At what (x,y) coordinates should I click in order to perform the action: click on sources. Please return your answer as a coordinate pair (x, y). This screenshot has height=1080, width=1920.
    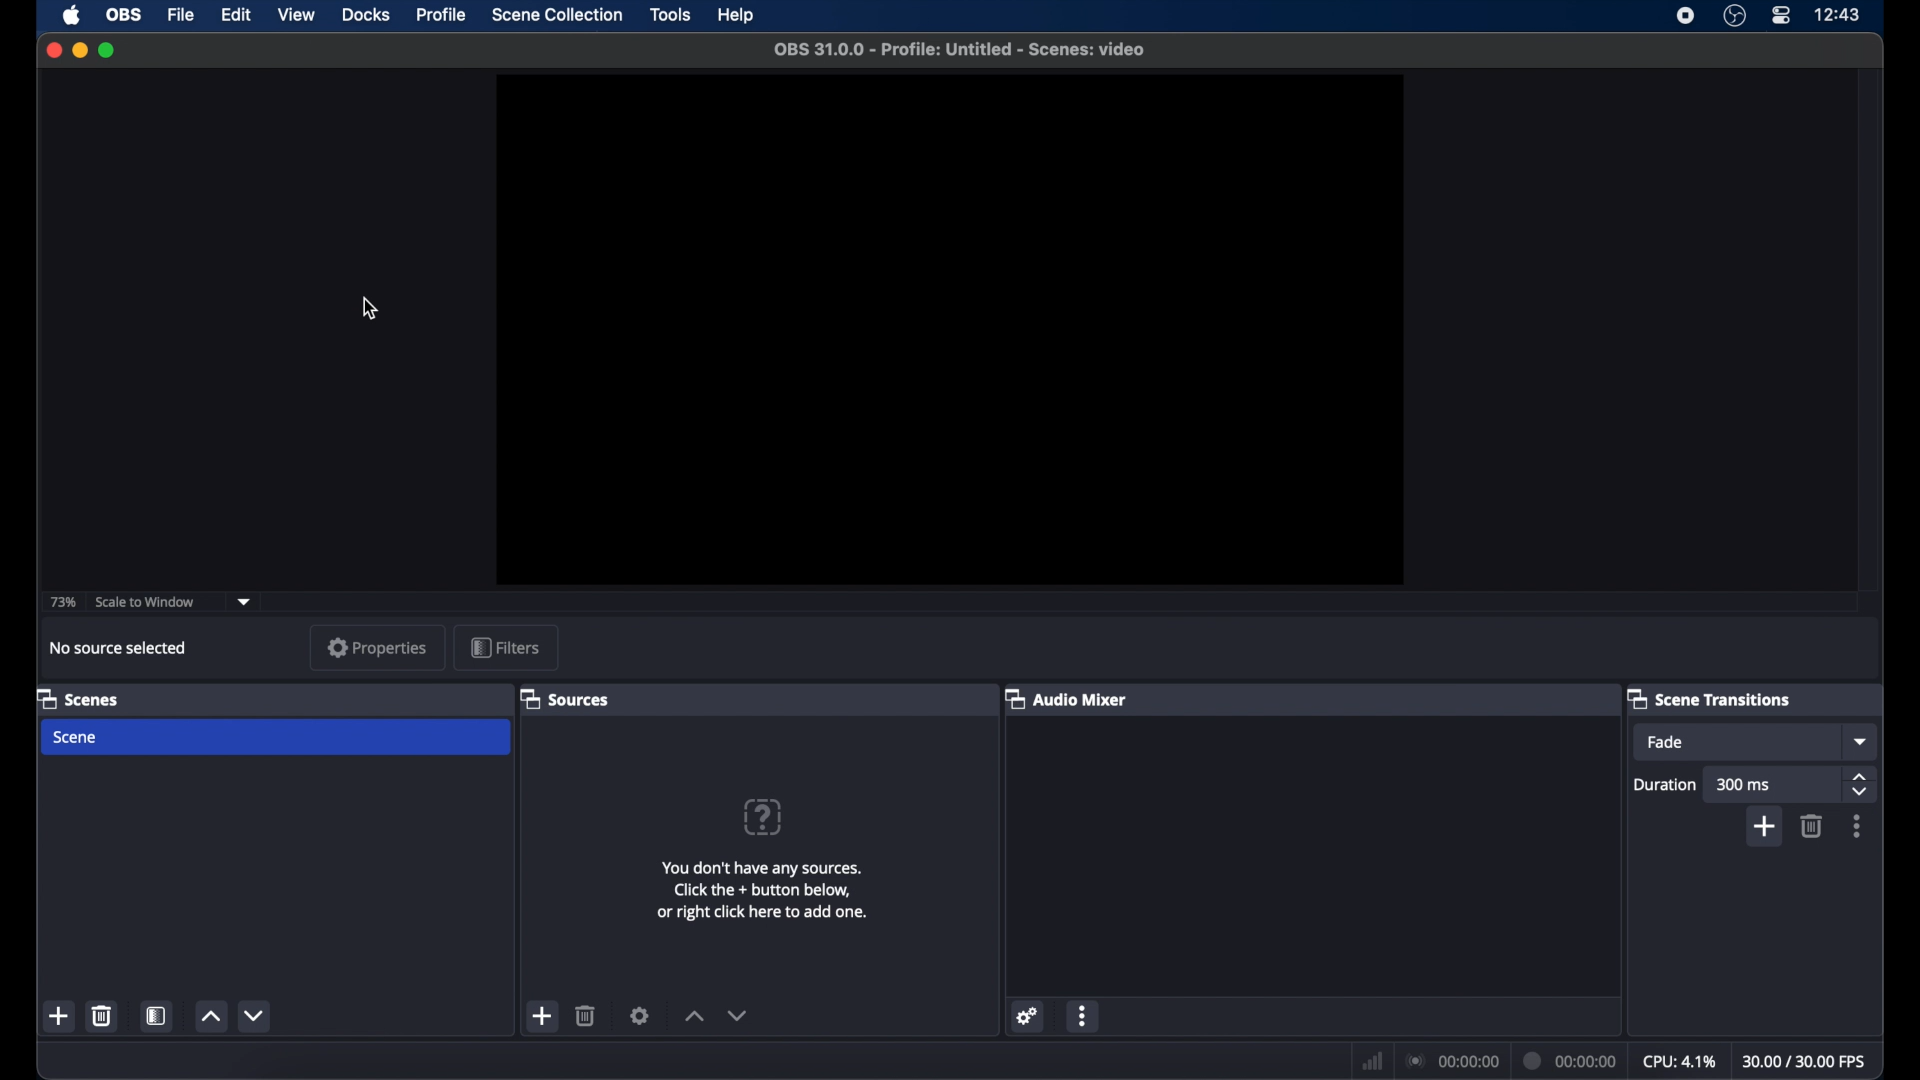
    Looking at the image, I should click on (569, 700).